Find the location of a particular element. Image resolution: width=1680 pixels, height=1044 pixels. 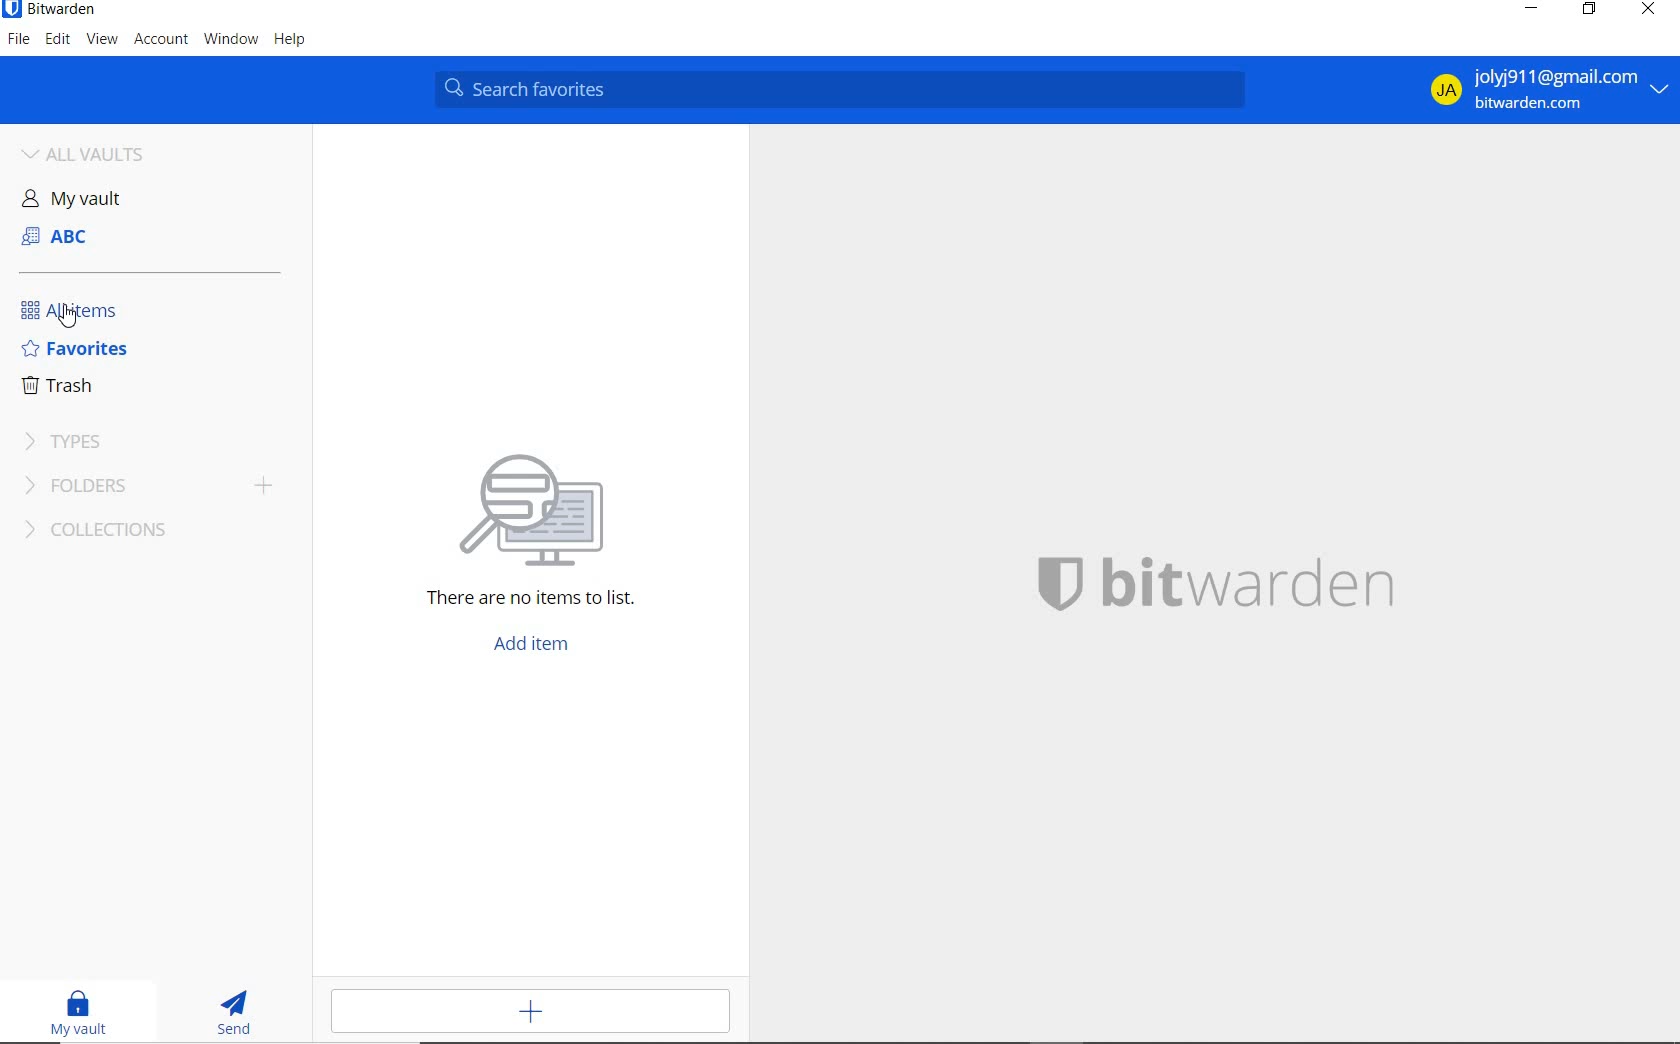

WINDOW is located at coordinates (230, 40).